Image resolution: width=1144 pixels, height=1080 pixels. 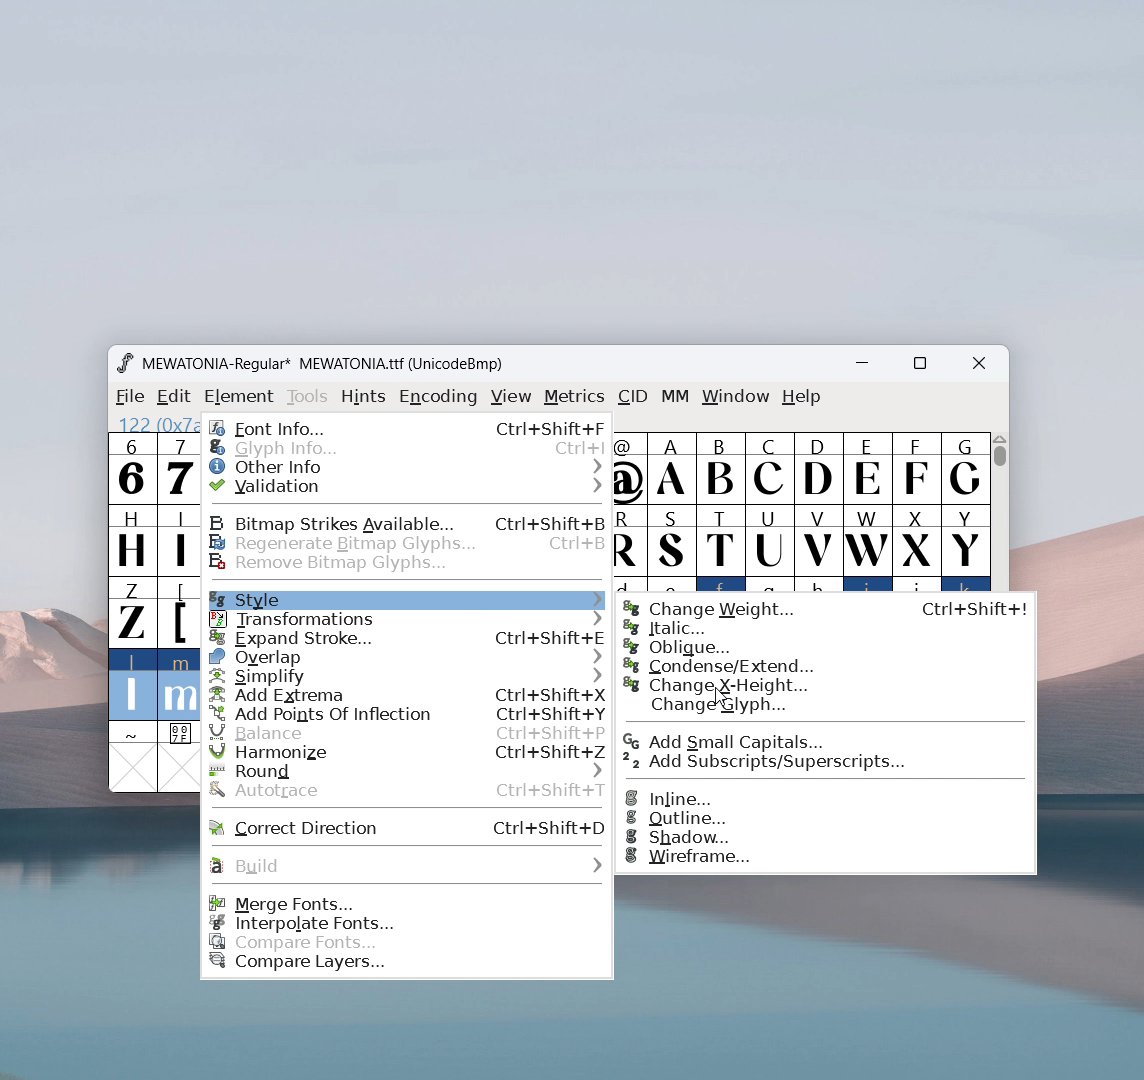 I want to click on file, so click(x=127, y=397).